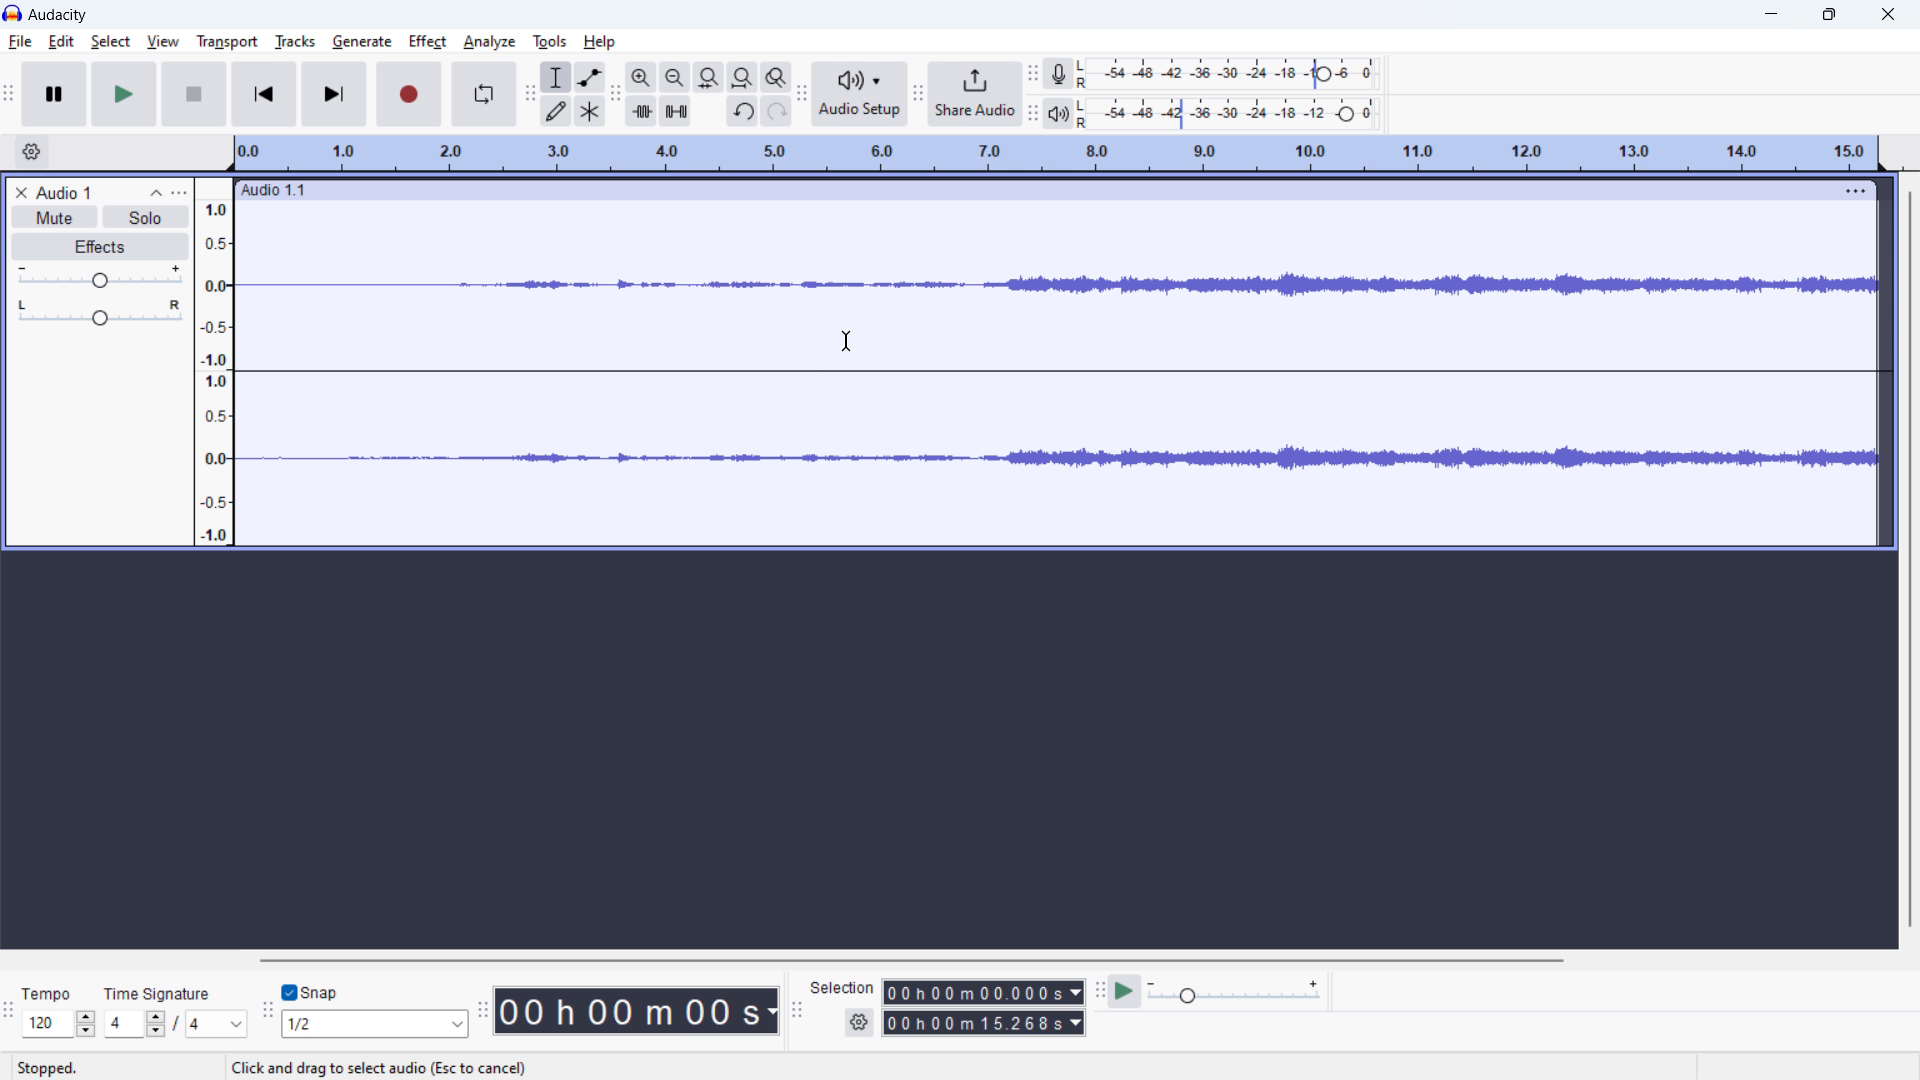 This screenshot has height=1080, width=1920. Describe the element at coordinates (1059, 154) in the screenshot. I see `timeline` at that location.